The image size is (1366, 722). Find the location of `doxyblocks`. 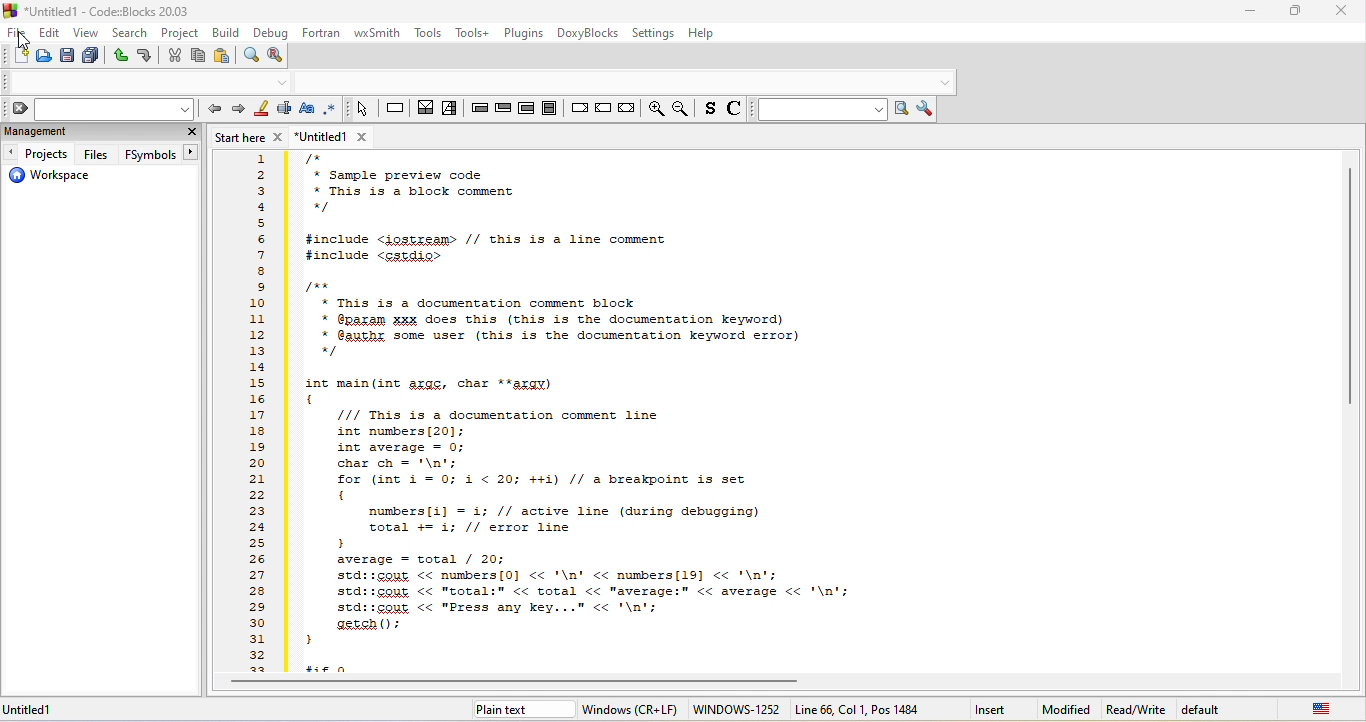

doxyblocks is located at coordinates (589, 34).